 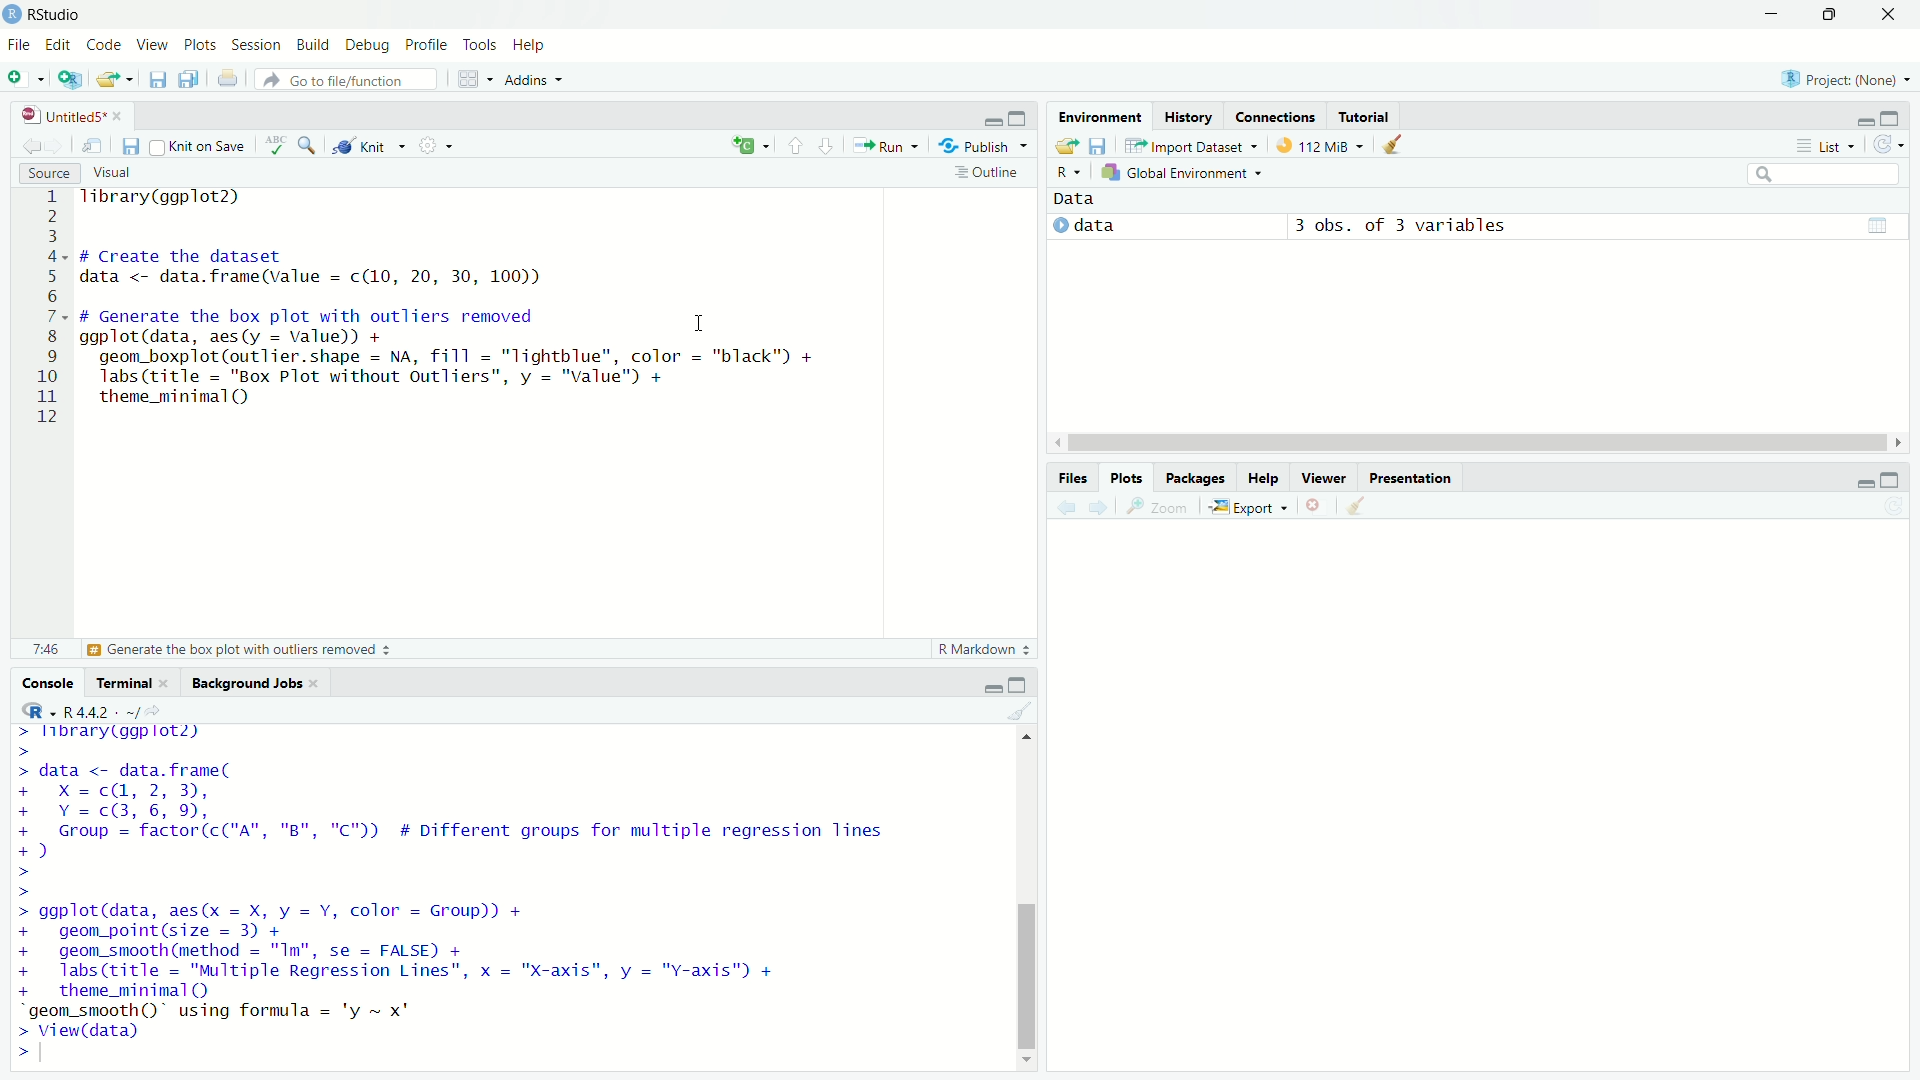 What do you see at coordinates (1389, 147) in the screenshot?
I see `clear` at bounding box center [1389, 147].